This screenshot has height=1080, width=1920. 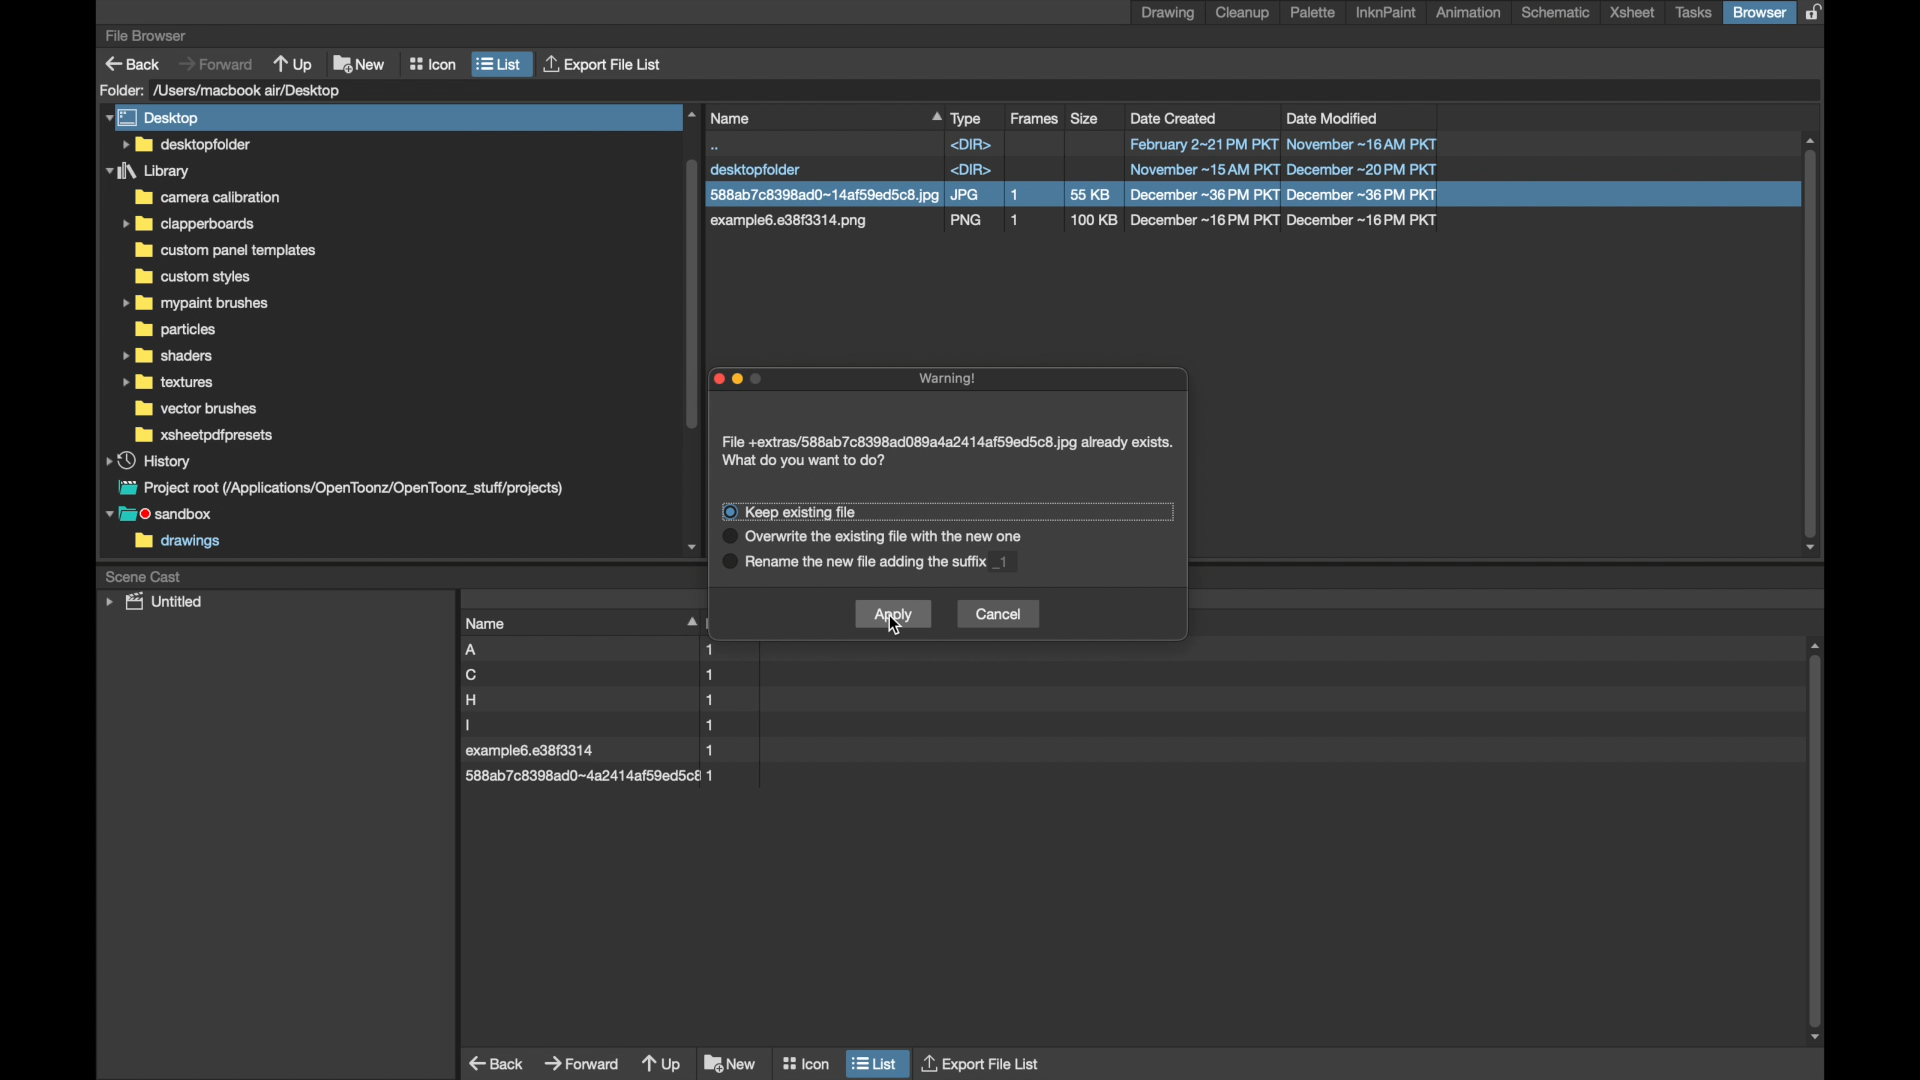 I want to click on frames, so click(x=1036, y=119).